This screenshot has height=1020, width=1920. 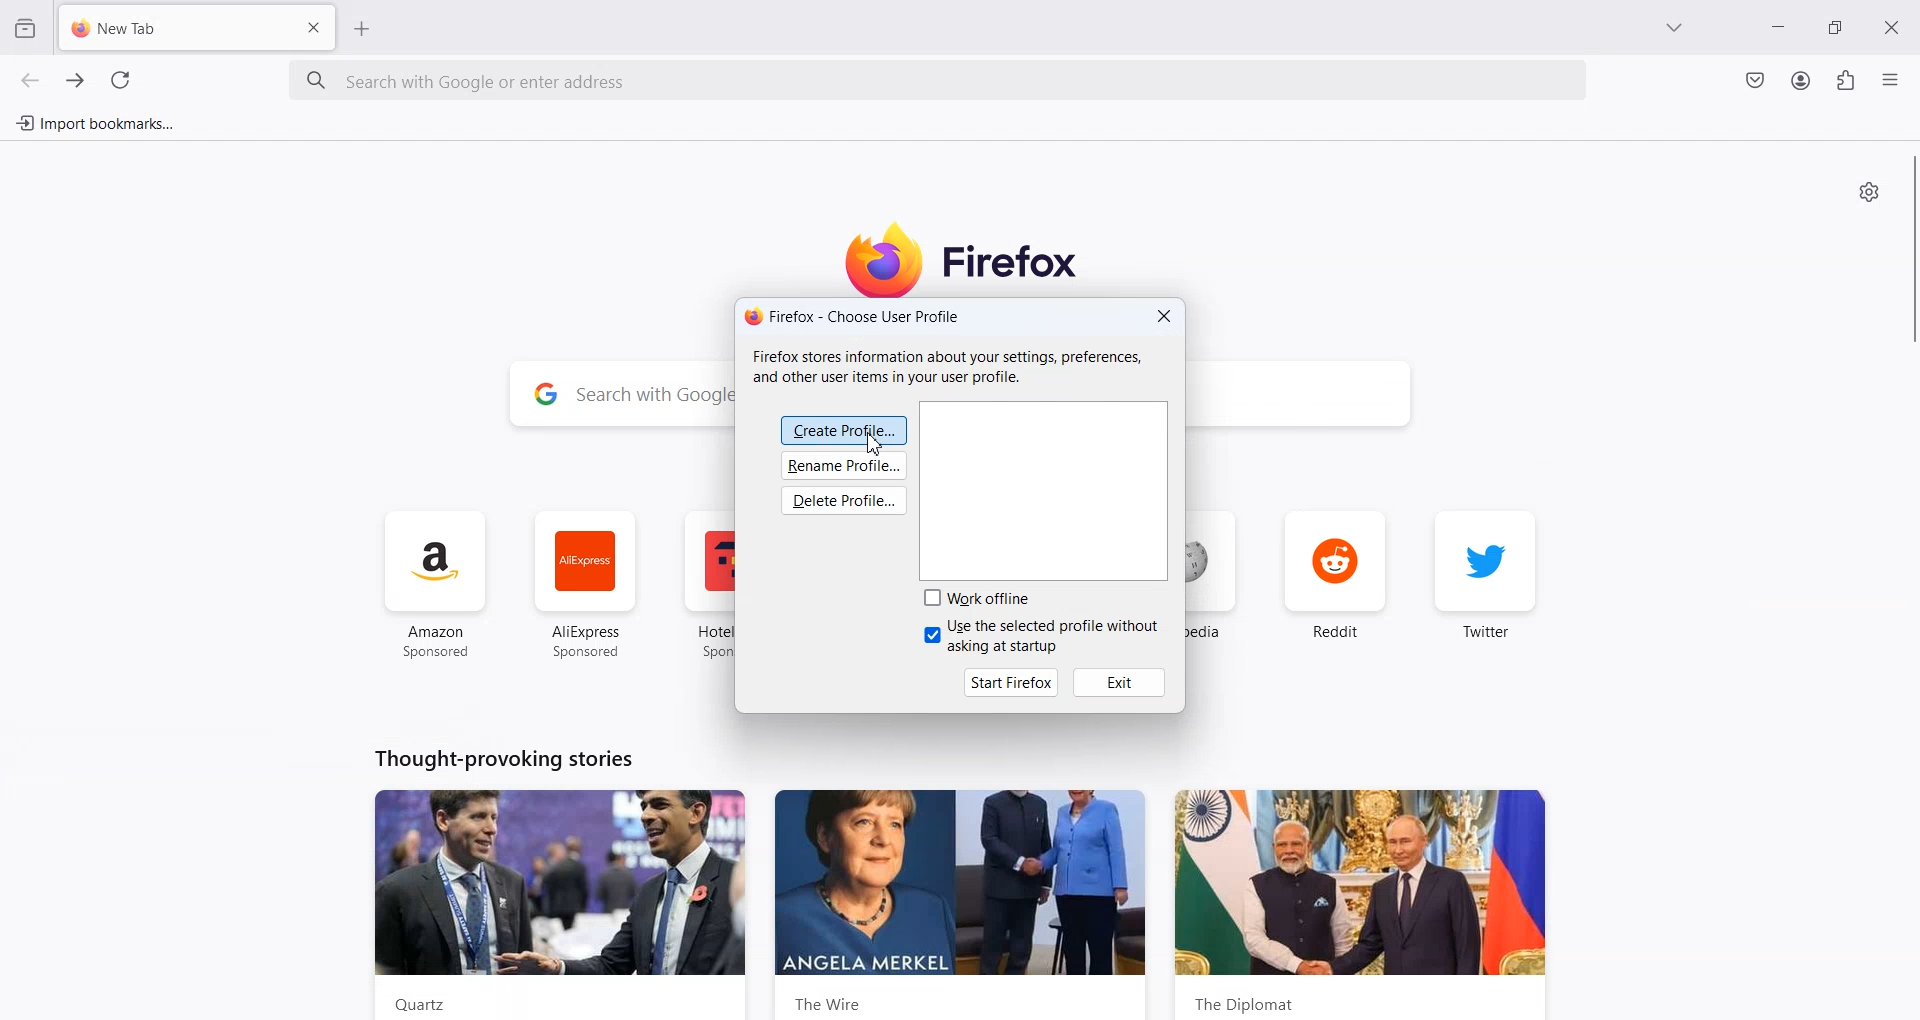 I want to click on Create Profile, so click(x=843, y=429).